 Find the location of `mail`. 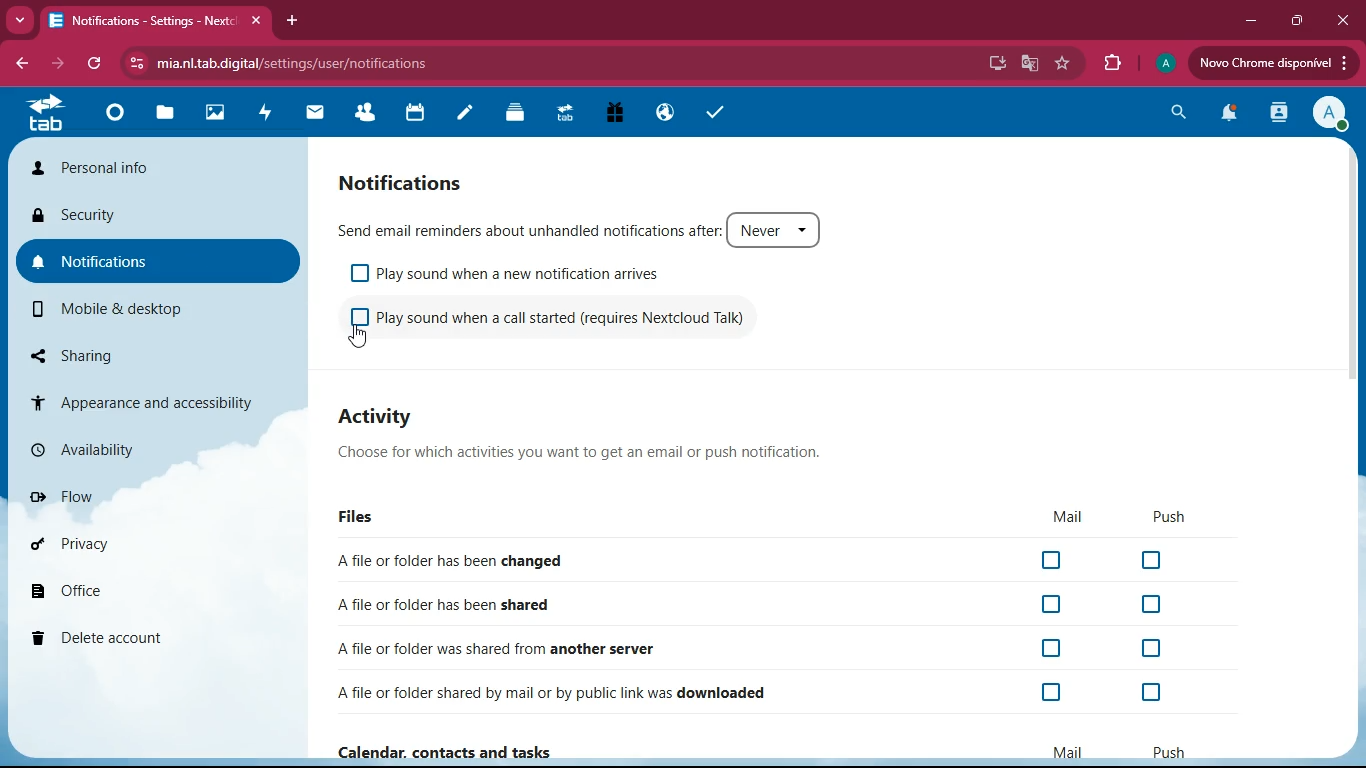

mail is located at coordinates (1067, 751).